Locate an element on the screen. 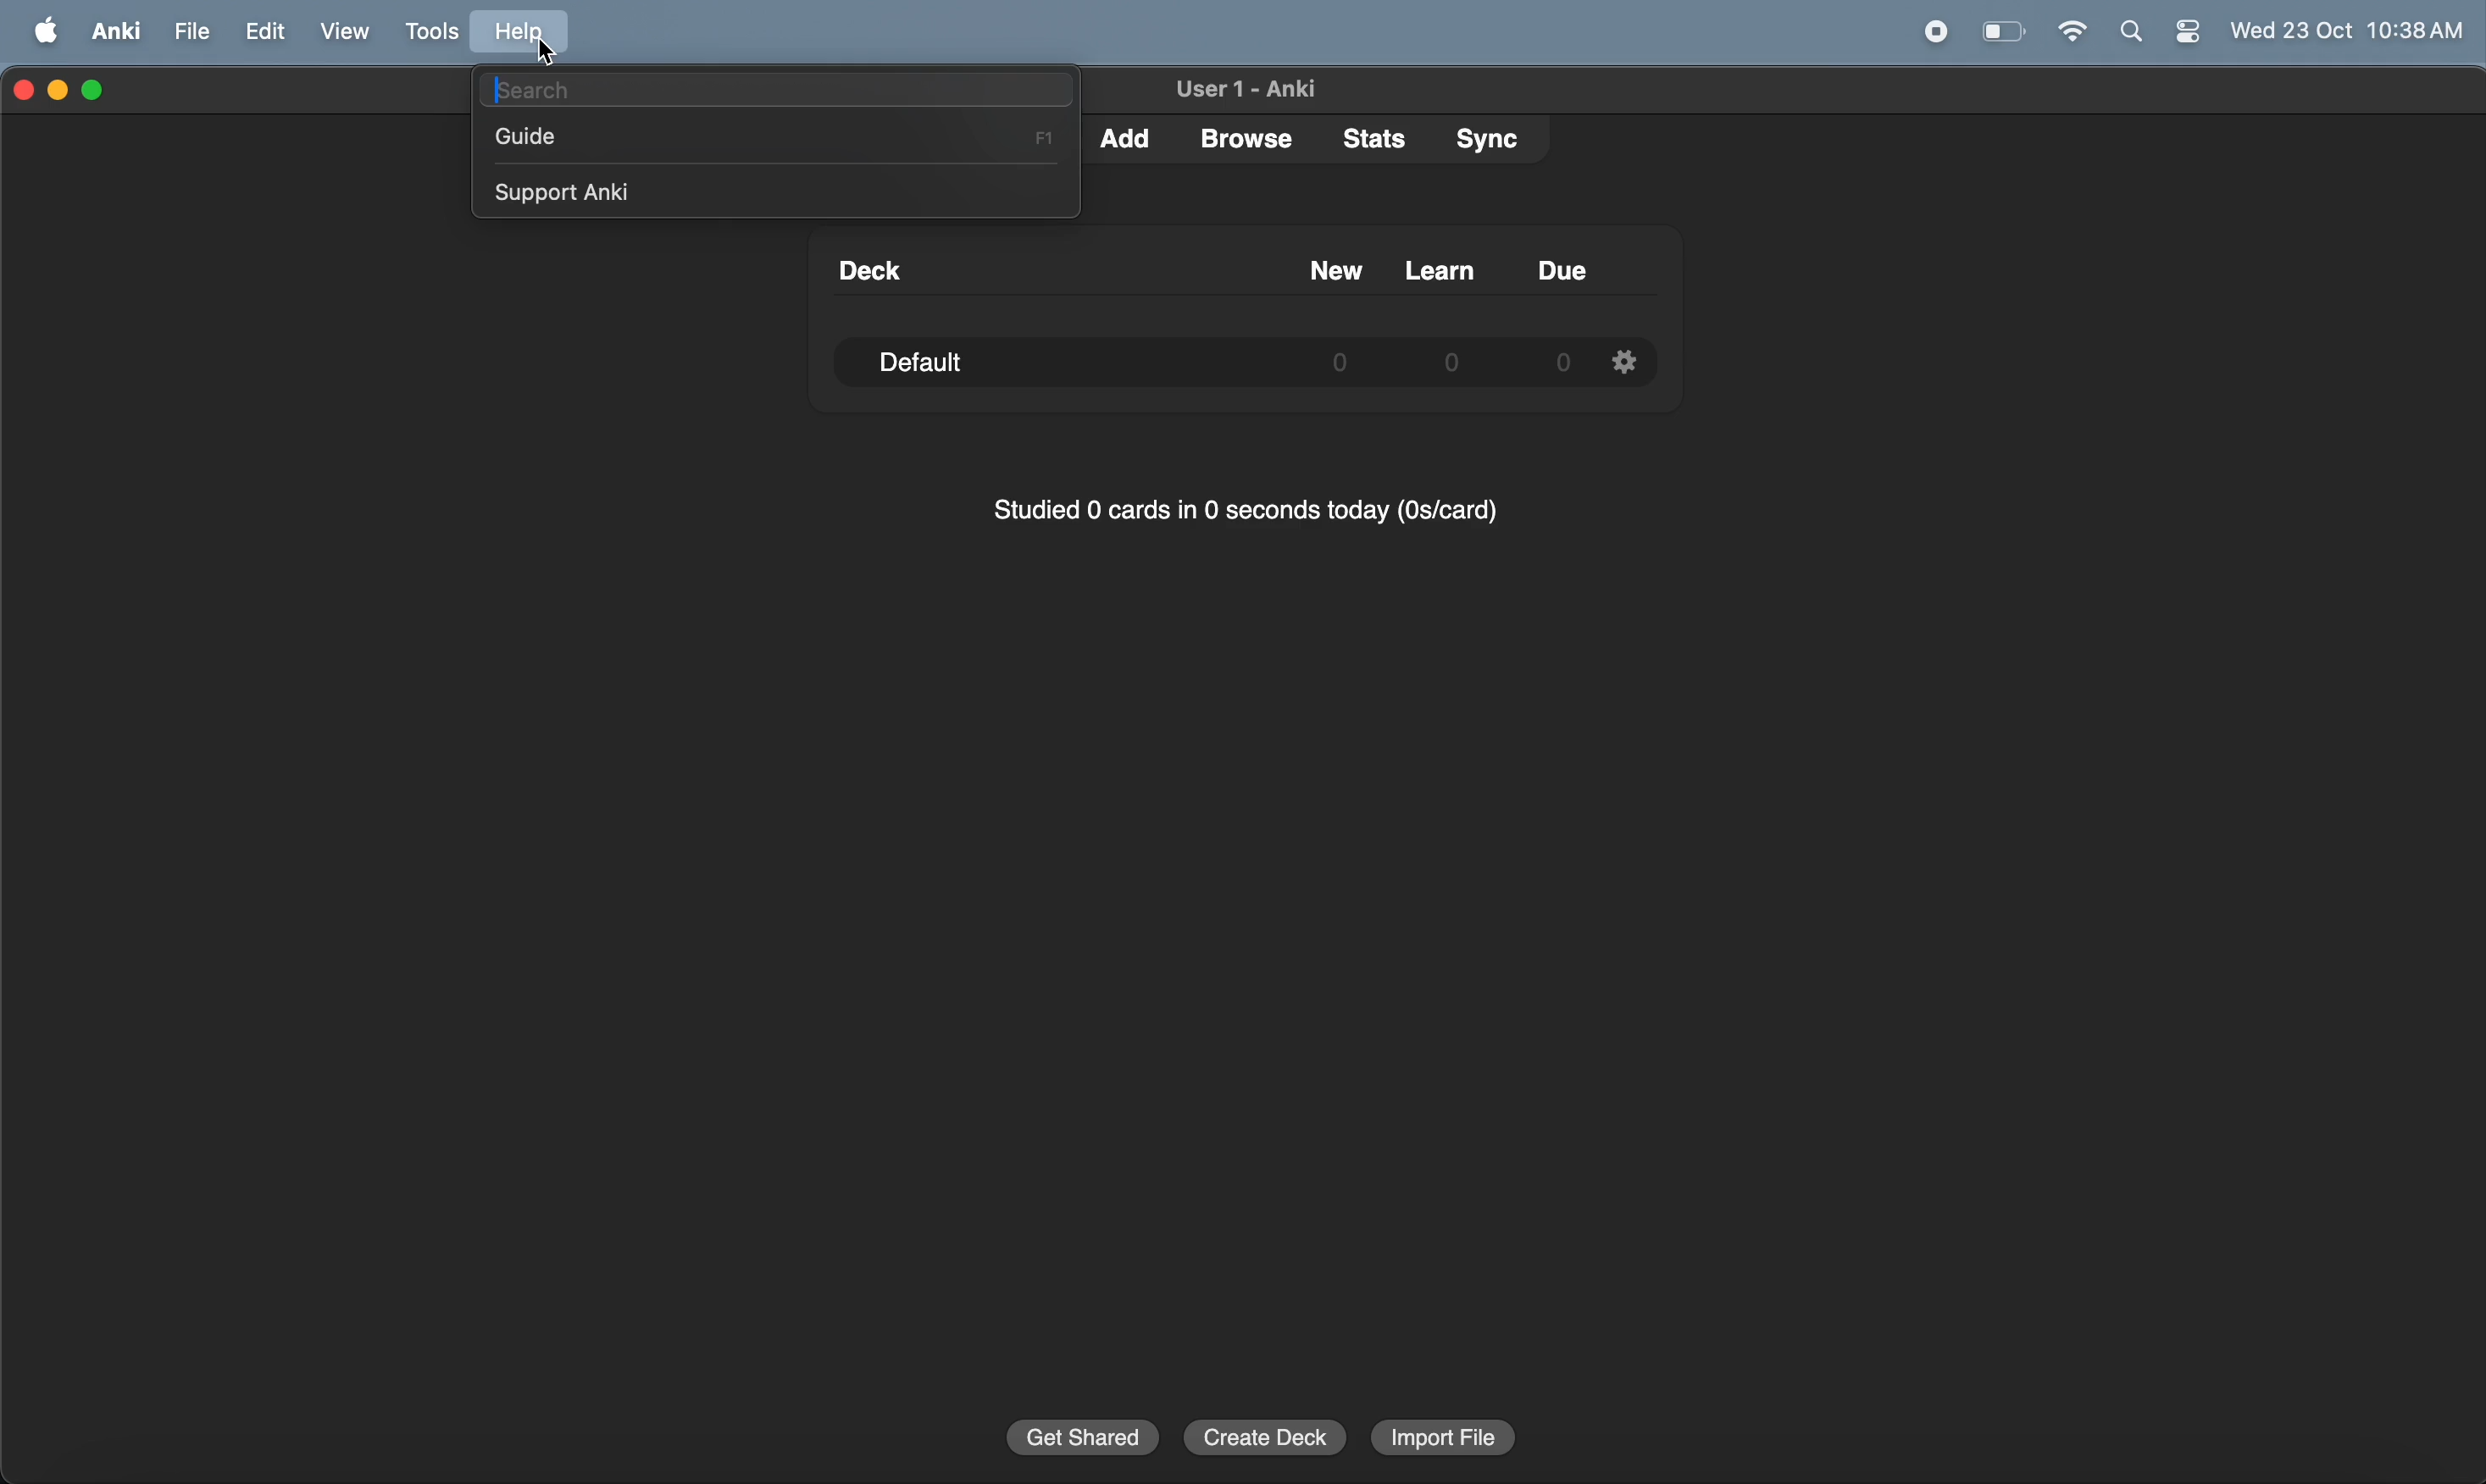  stats is located at coordinates (1363, 137).